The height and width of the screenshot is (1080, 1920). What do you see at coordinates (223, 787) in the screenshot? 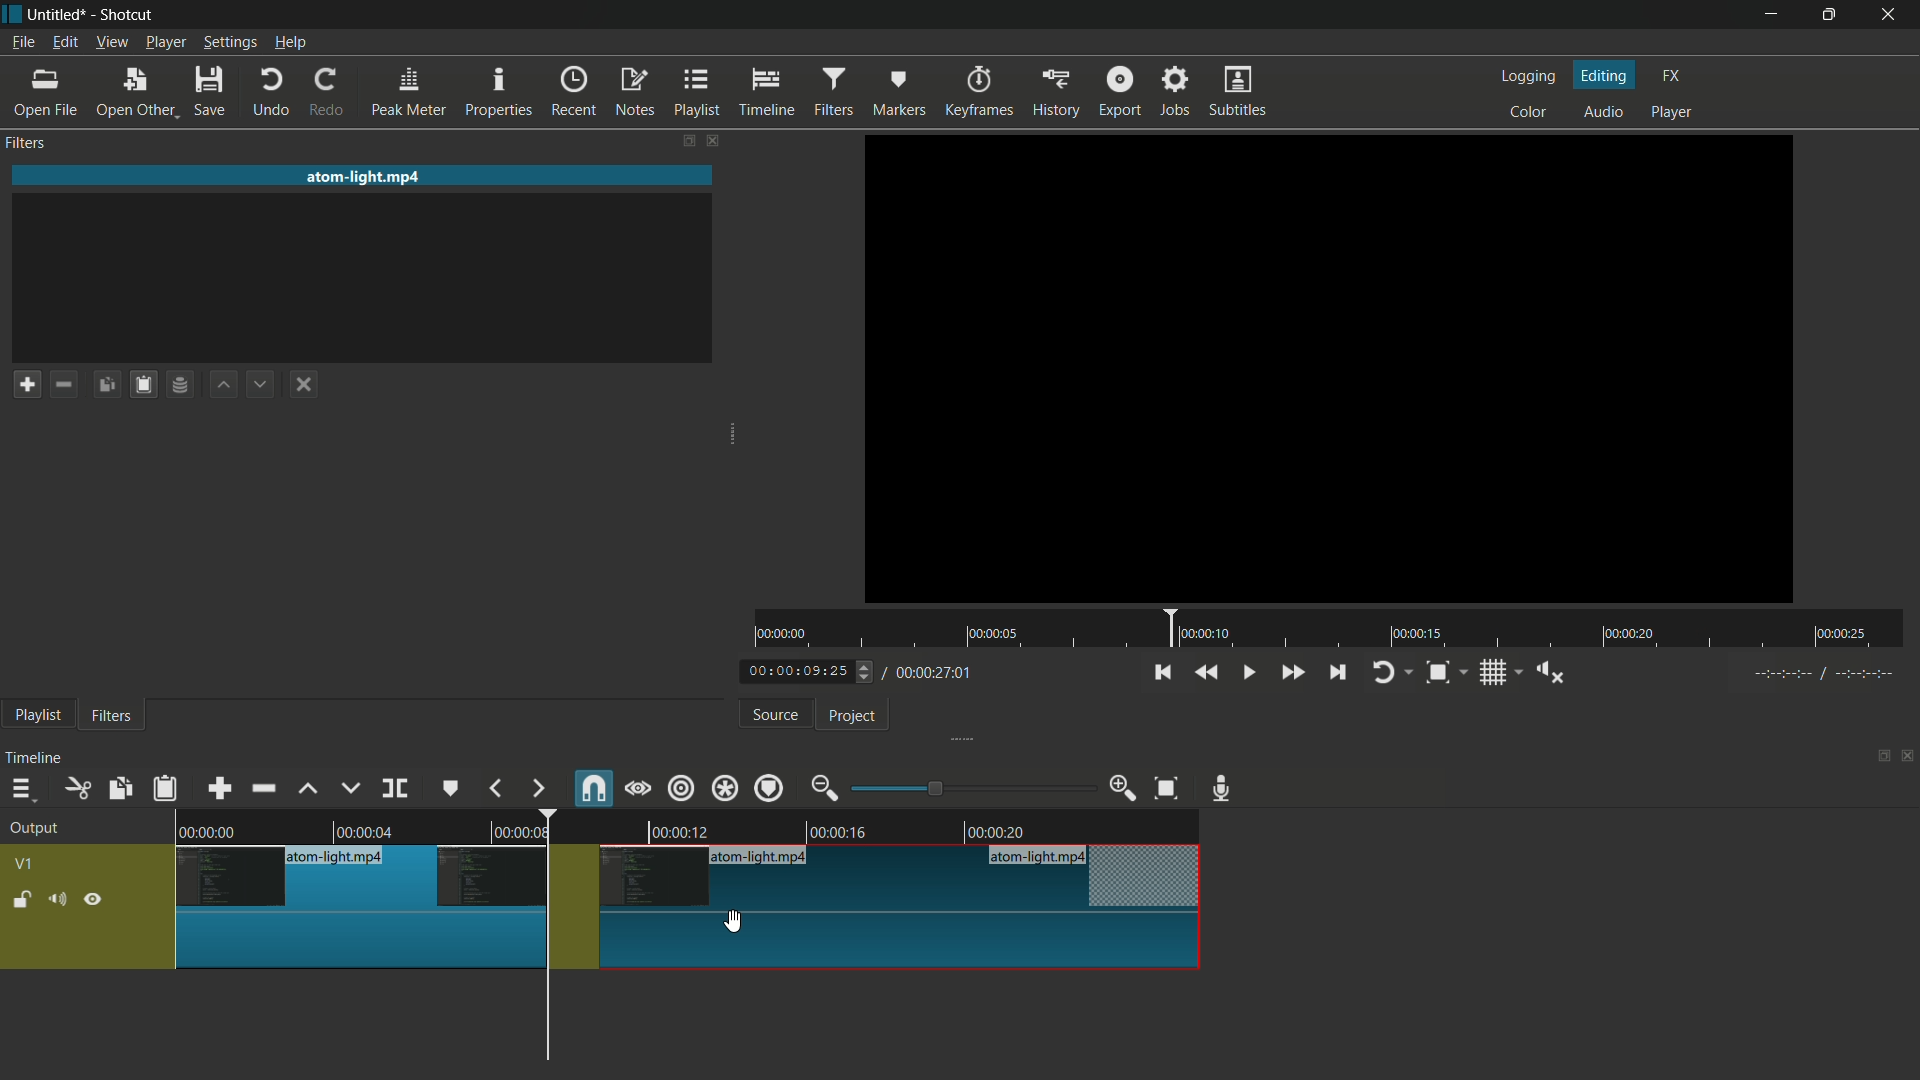
I see `append` at bounding box center [223, 787].